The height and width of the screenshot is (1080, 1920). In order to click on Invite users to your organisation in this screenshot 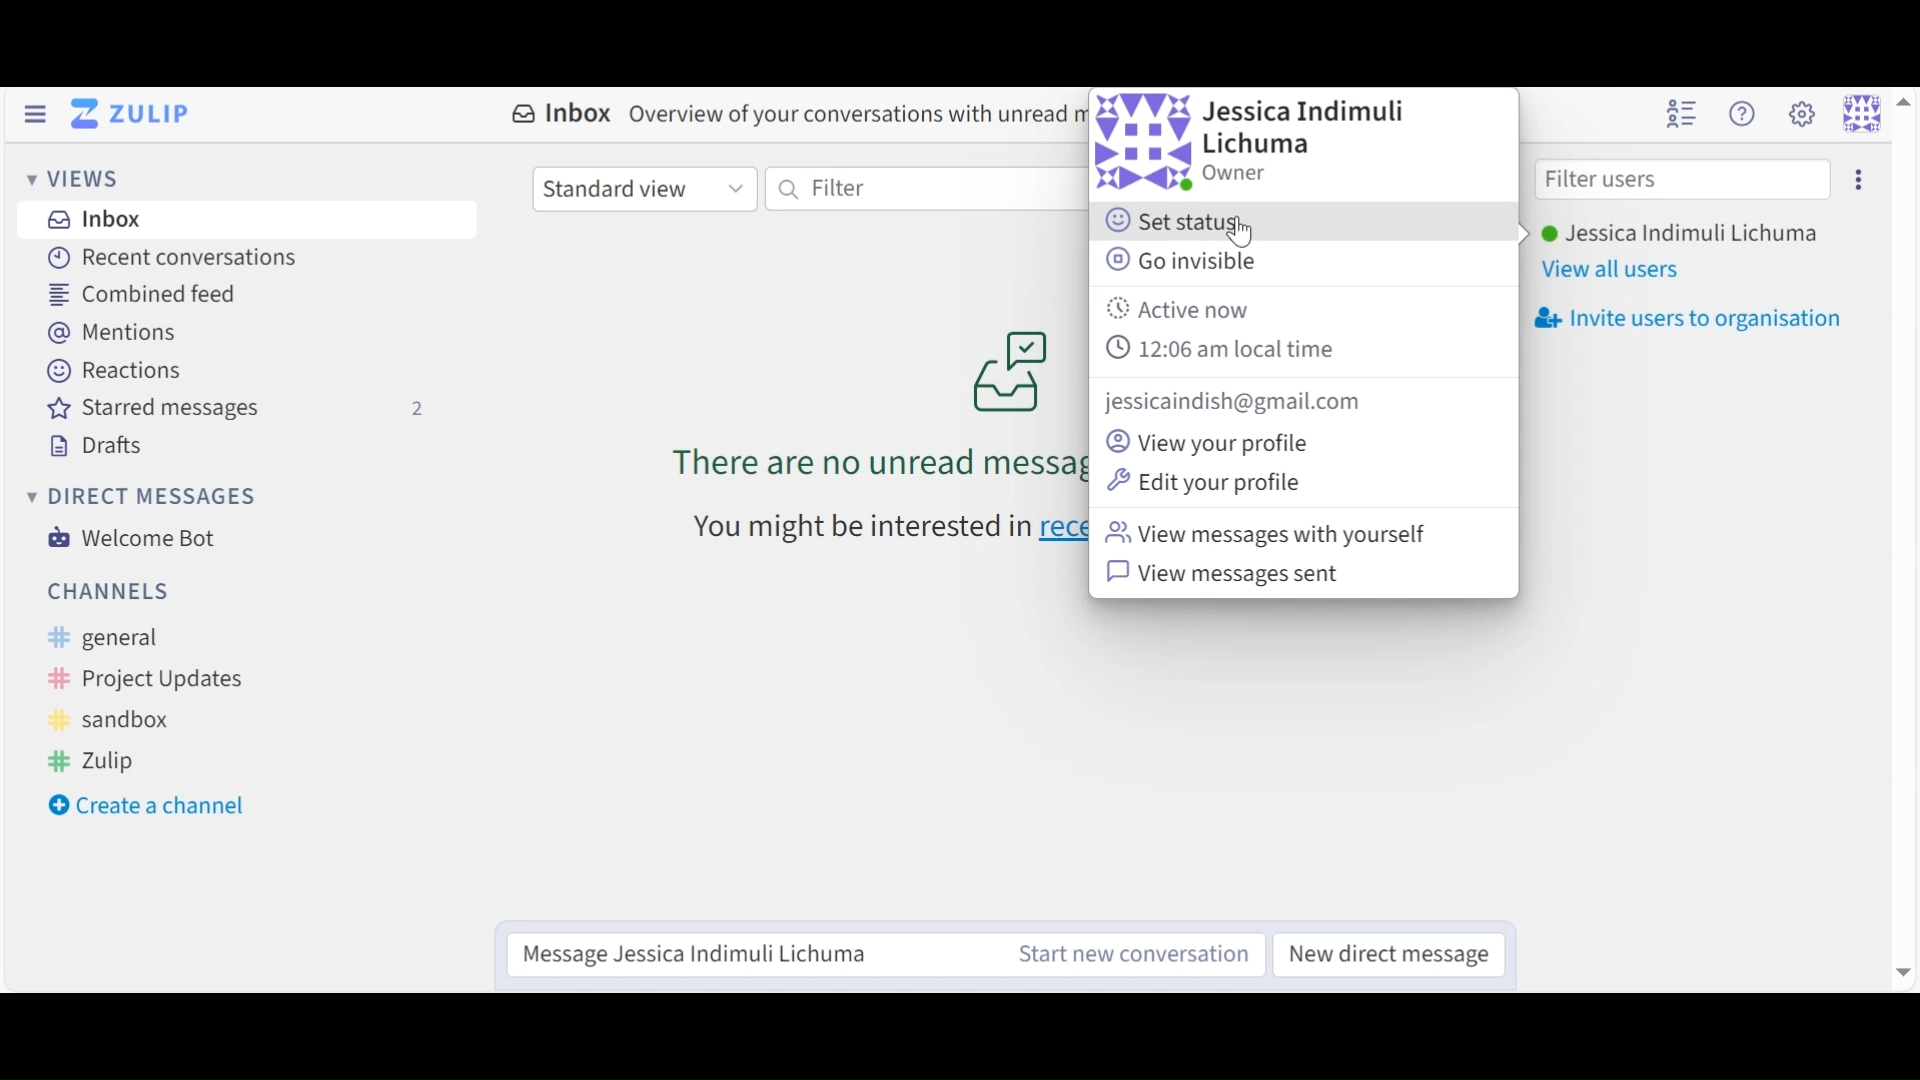, I will do `click(1687, 319)`.